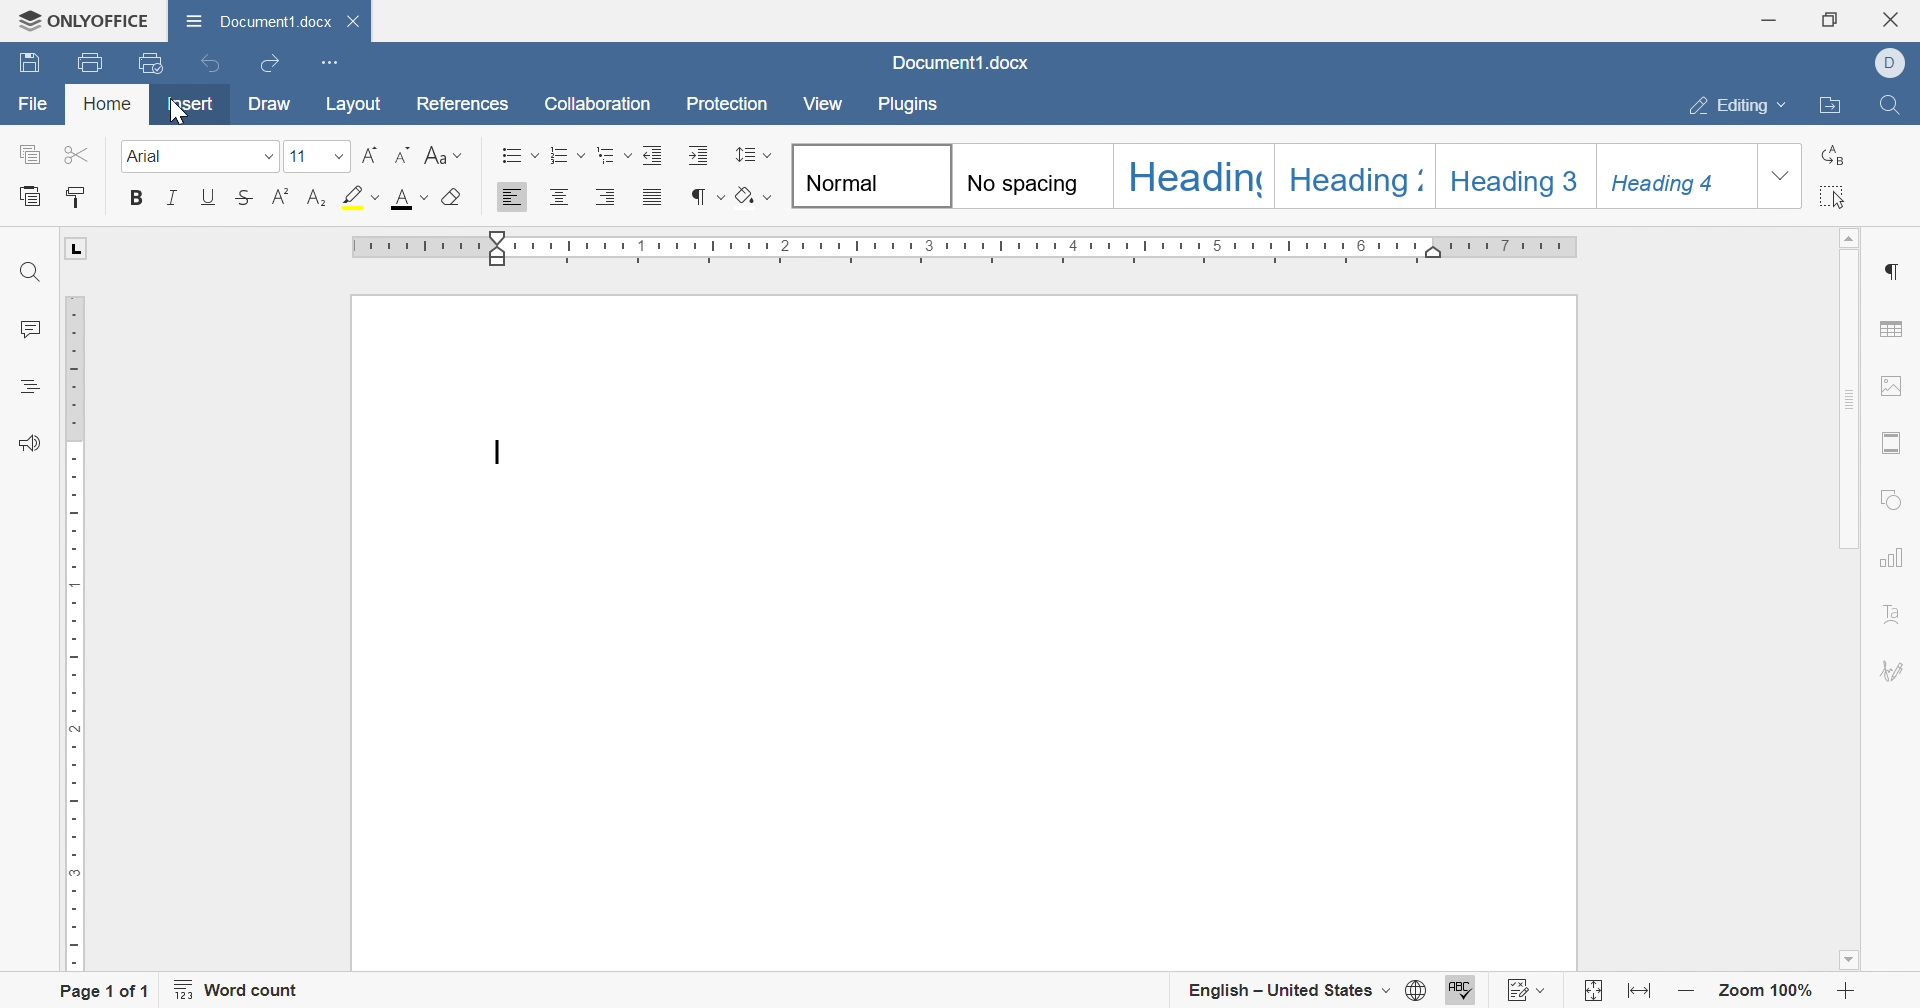 The image size is (1920, 1008). Describe the element at coordinates (755, 154) in the screenshot. I see `Paragraph line spacing` at that location.